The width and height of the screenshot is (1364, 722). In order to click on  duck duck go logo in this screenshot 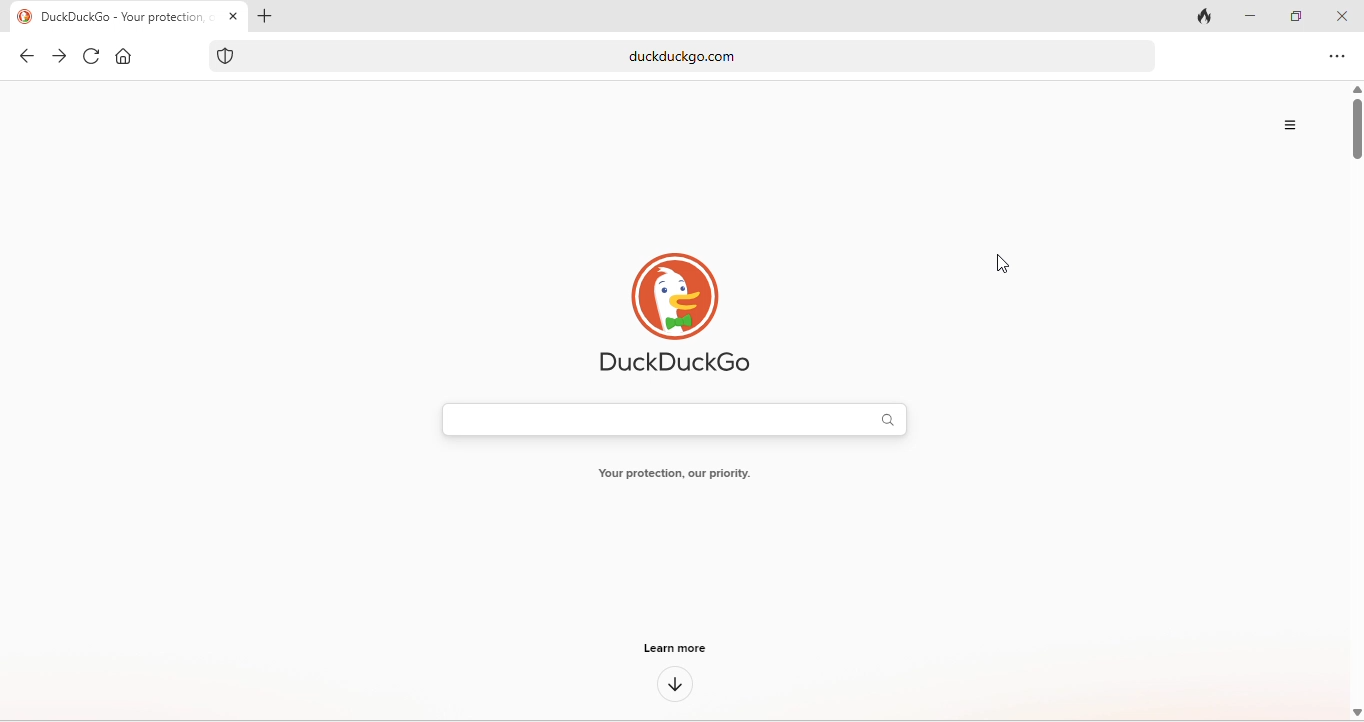, I will do `click(682, 306)`.